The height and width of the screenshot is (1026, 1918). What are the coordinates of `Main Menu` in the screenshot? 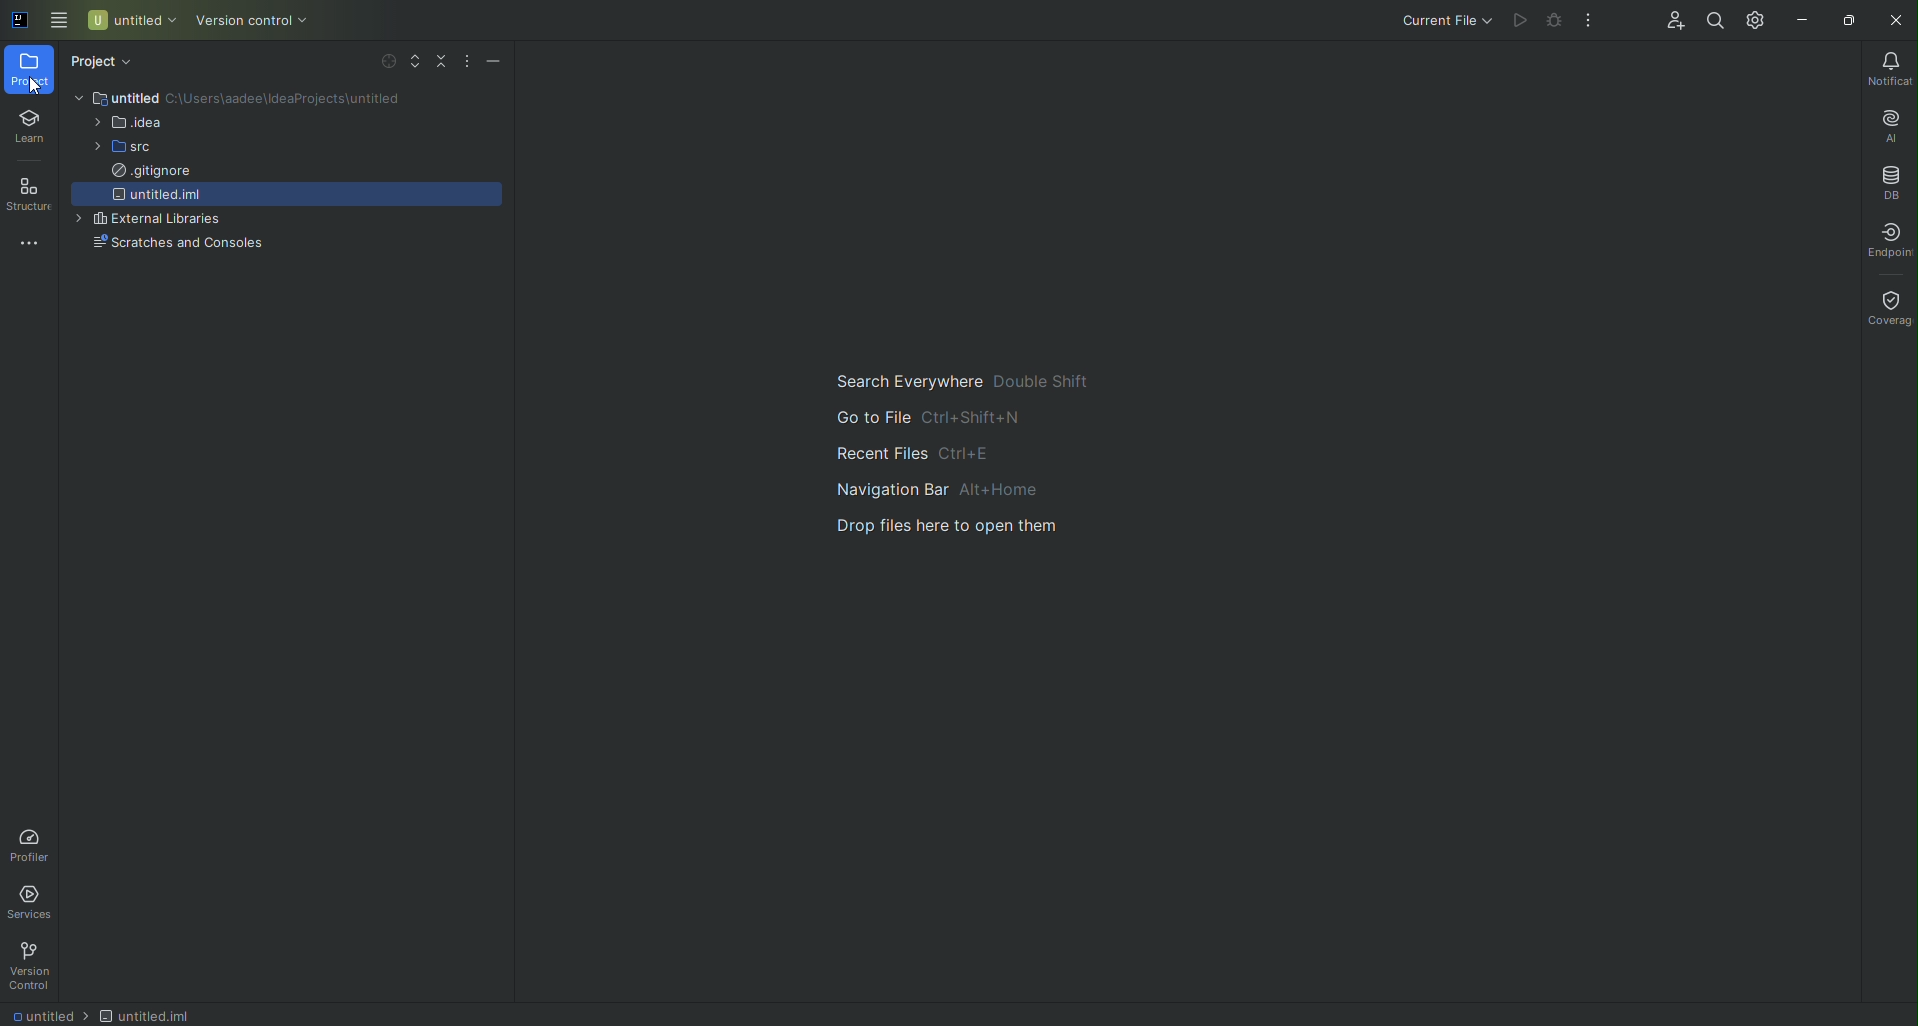 It's located at (55, 21).